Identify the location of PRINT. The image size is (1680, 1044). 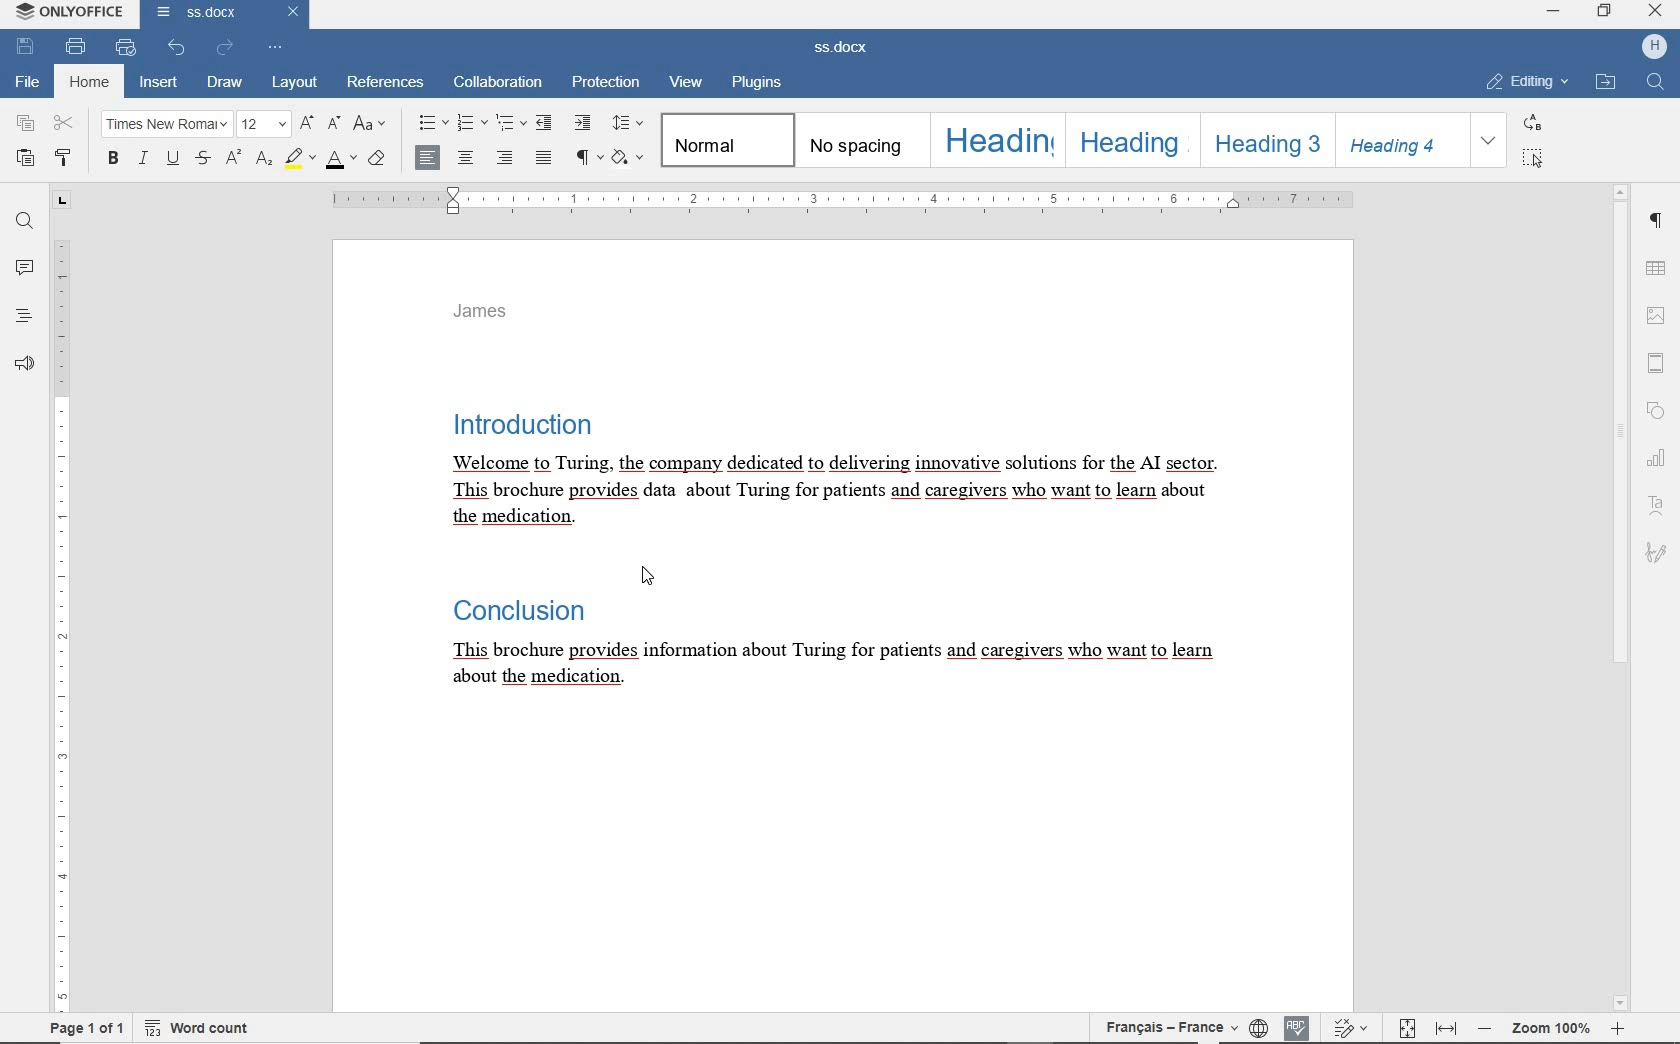
(75, 47).